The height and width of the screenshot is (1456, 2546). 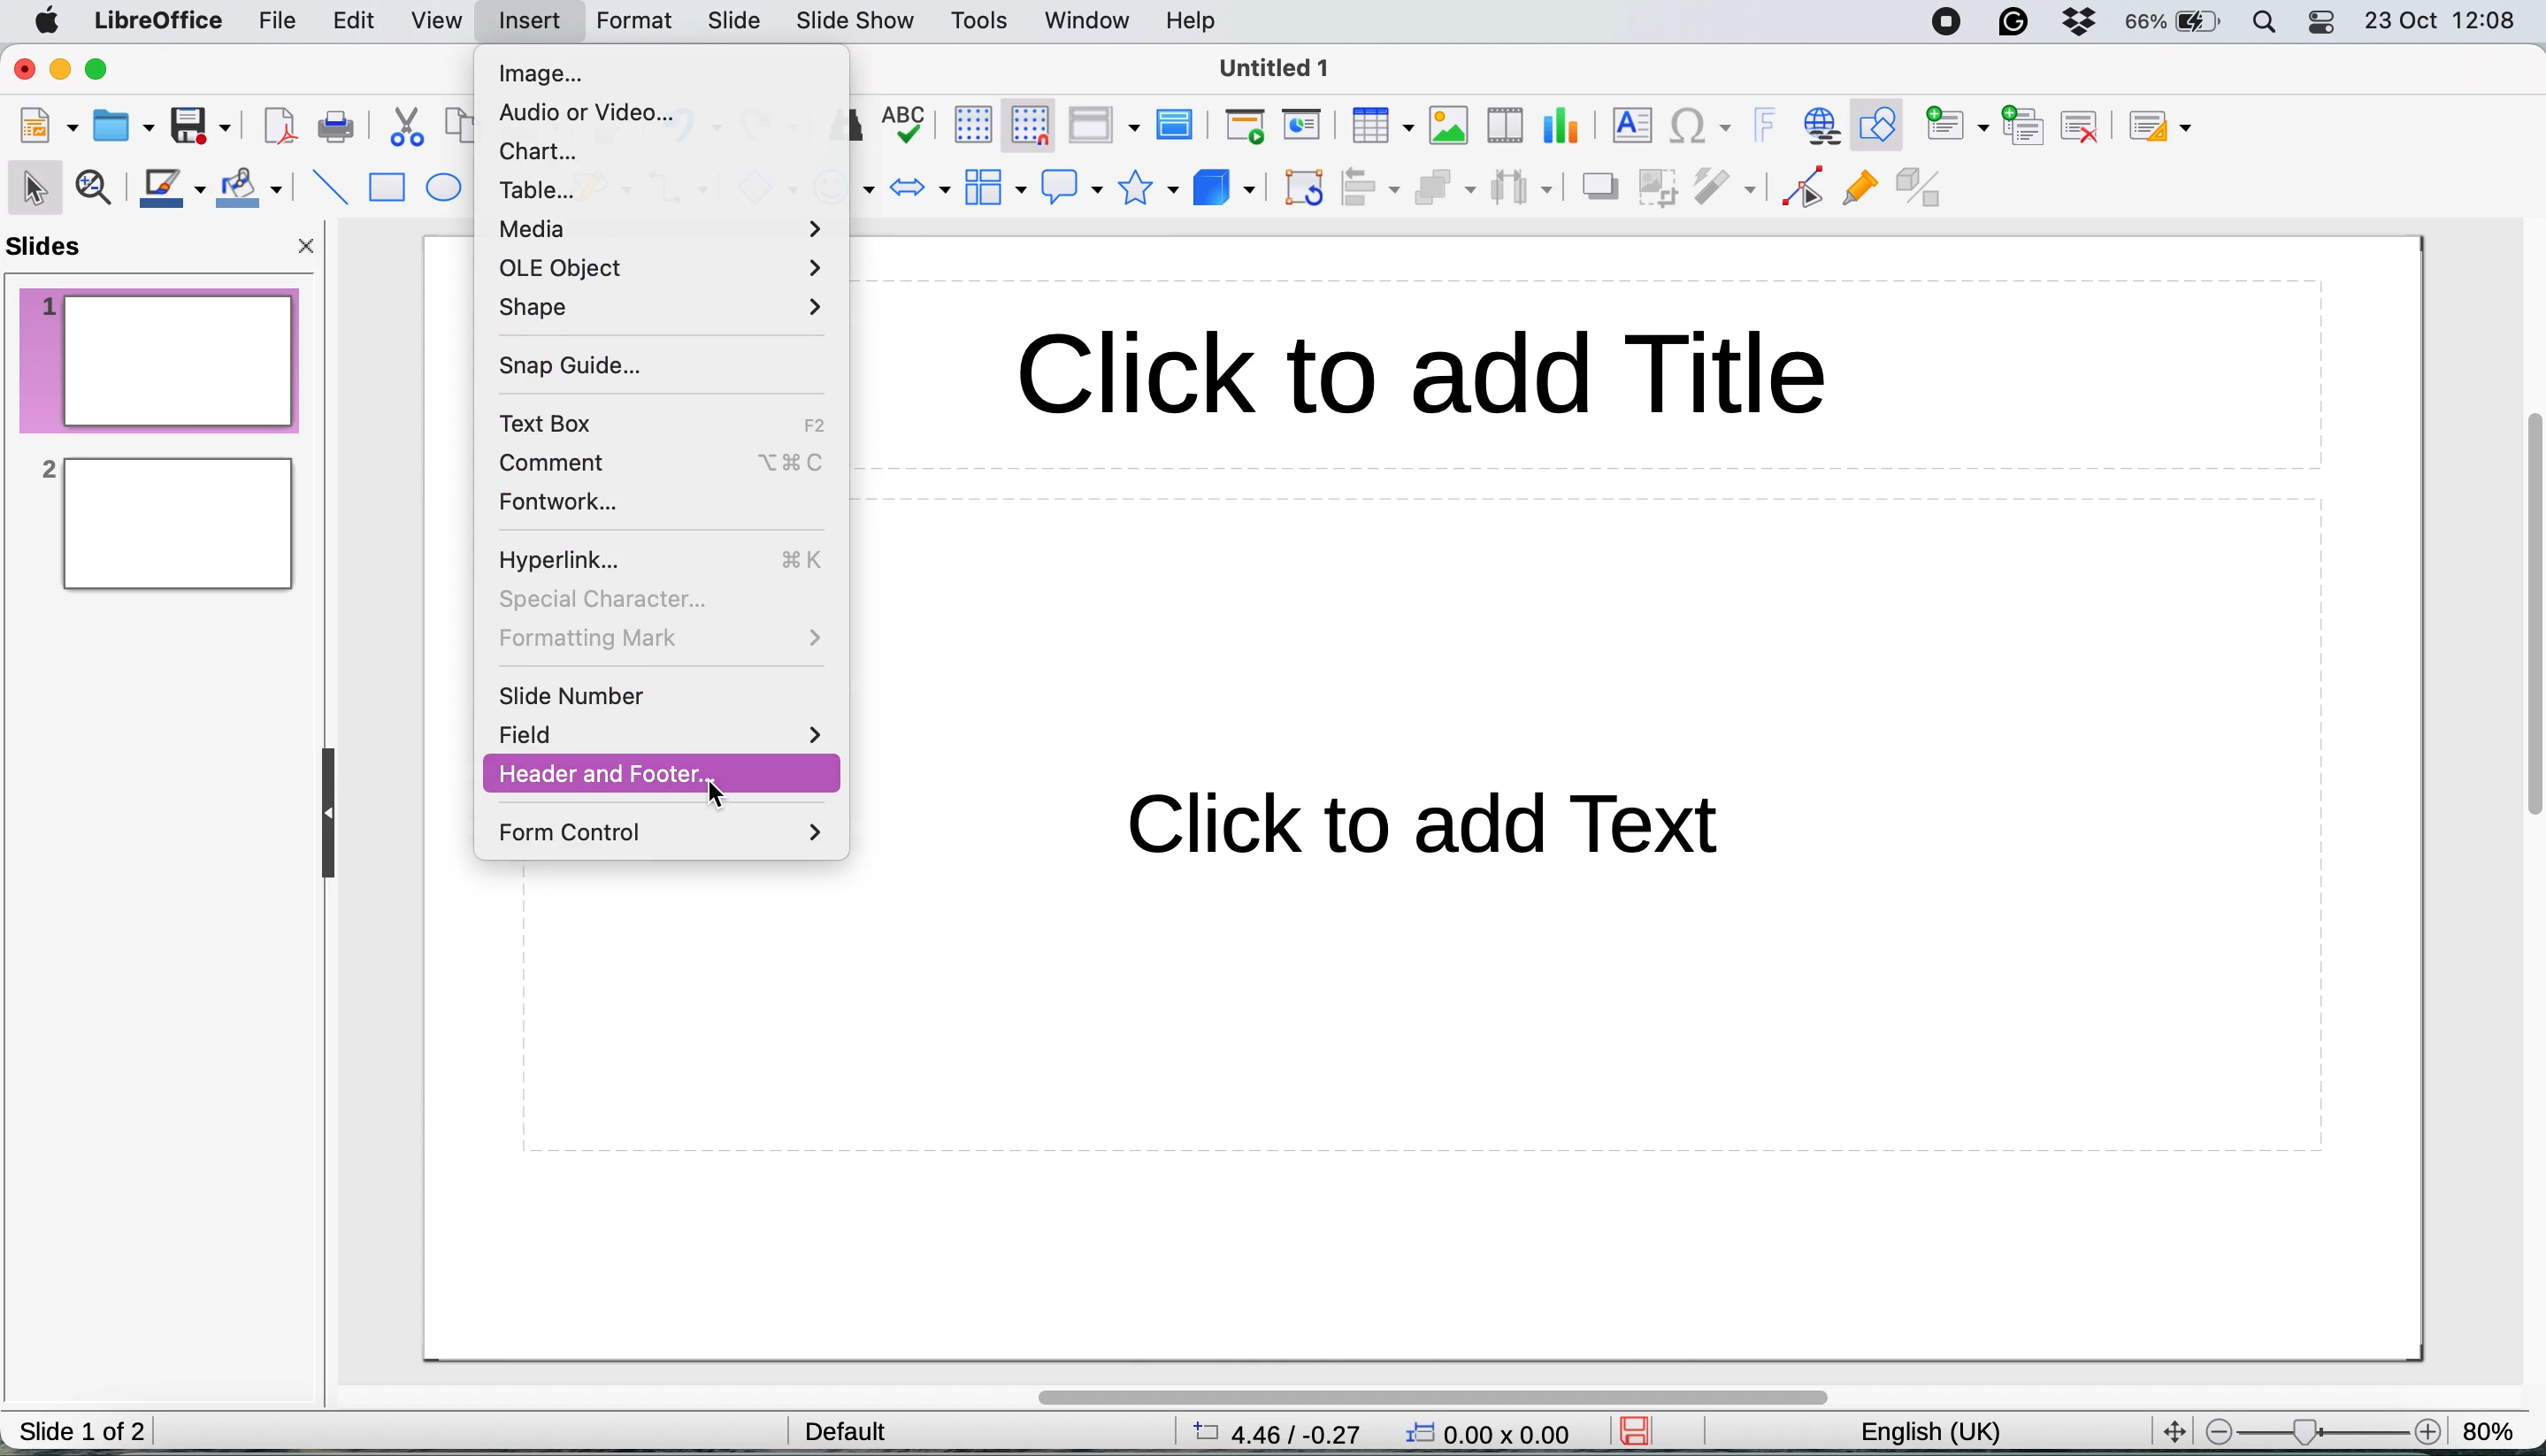 What do you see at coordinates (1565, 125) in the screenshot?
I see `insert chart` at bounding box center [1565, 125].